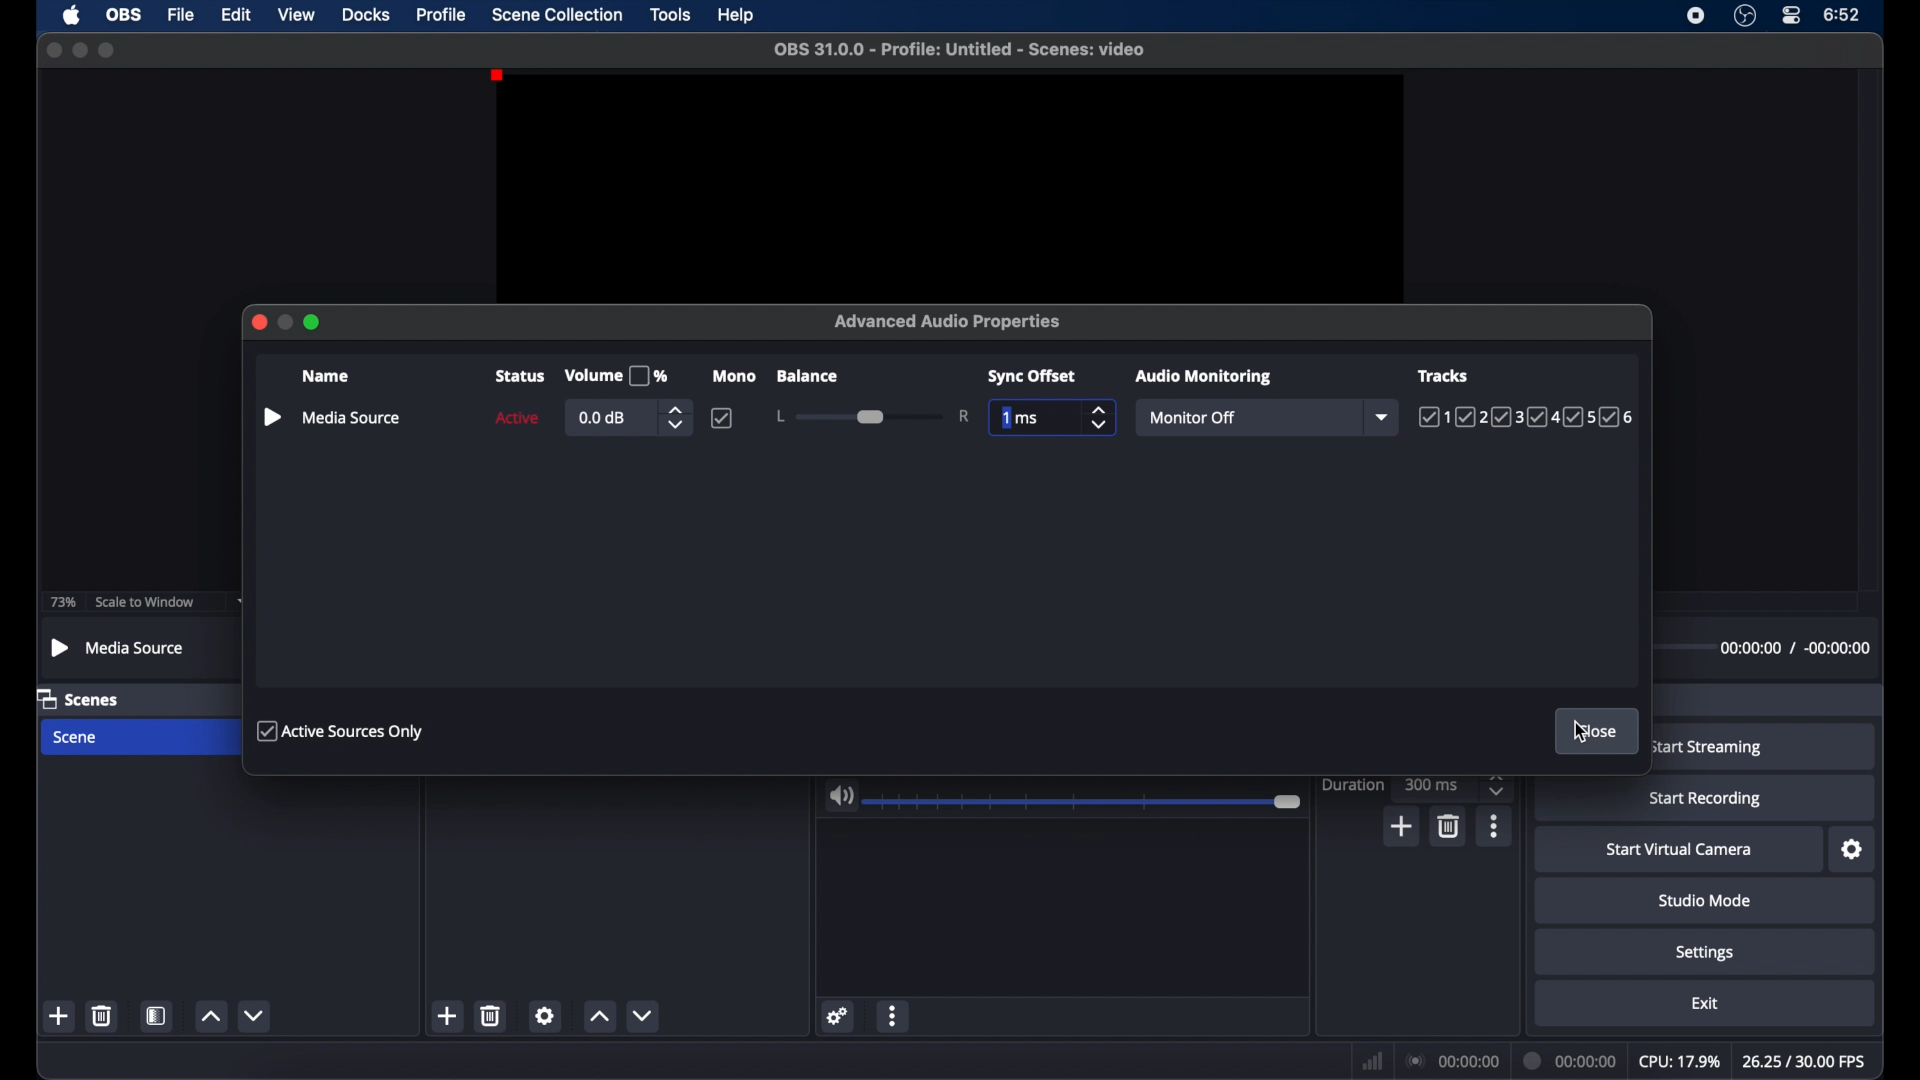 Image resolution: width=1920 pixels, height=1080 pixels. I want to click on stepper butons, so click(676, 417).